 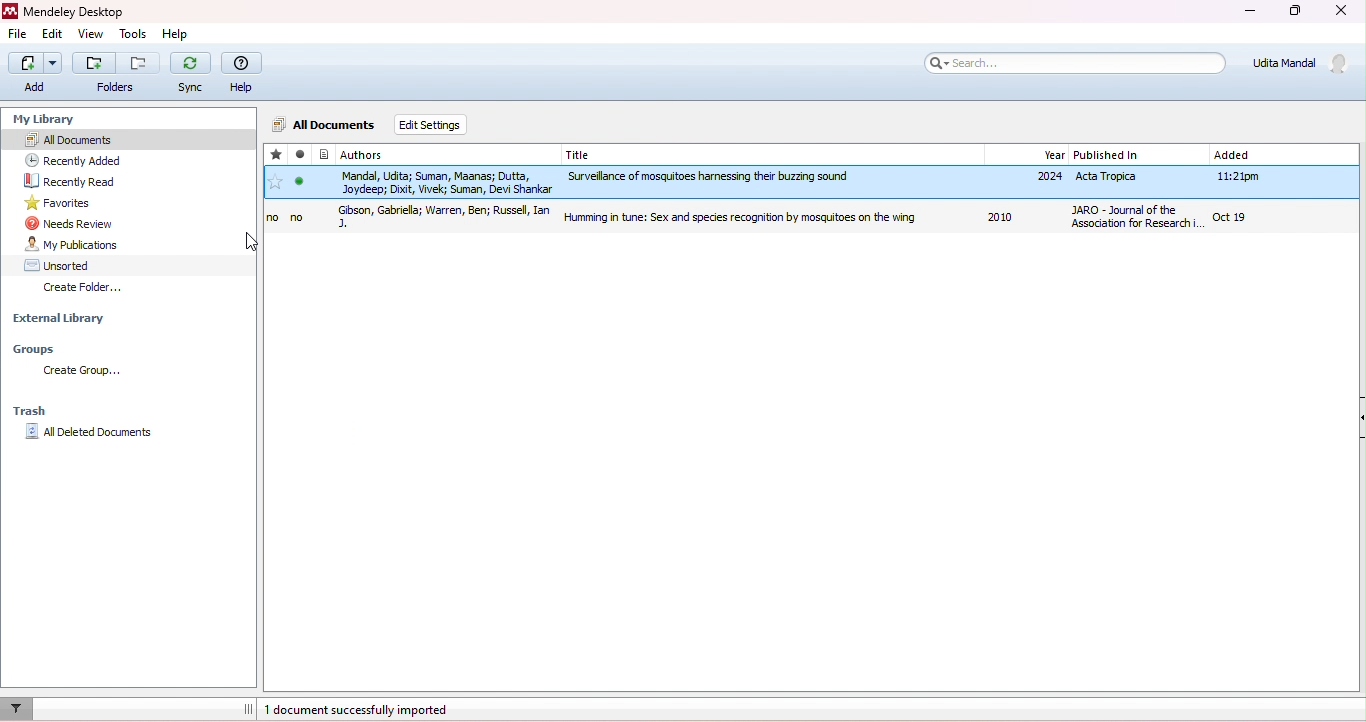 What do you see at coordinates (73, 12) in the screenshot?
I see `Mendeley Desktop` at bounding box center [73, 12].